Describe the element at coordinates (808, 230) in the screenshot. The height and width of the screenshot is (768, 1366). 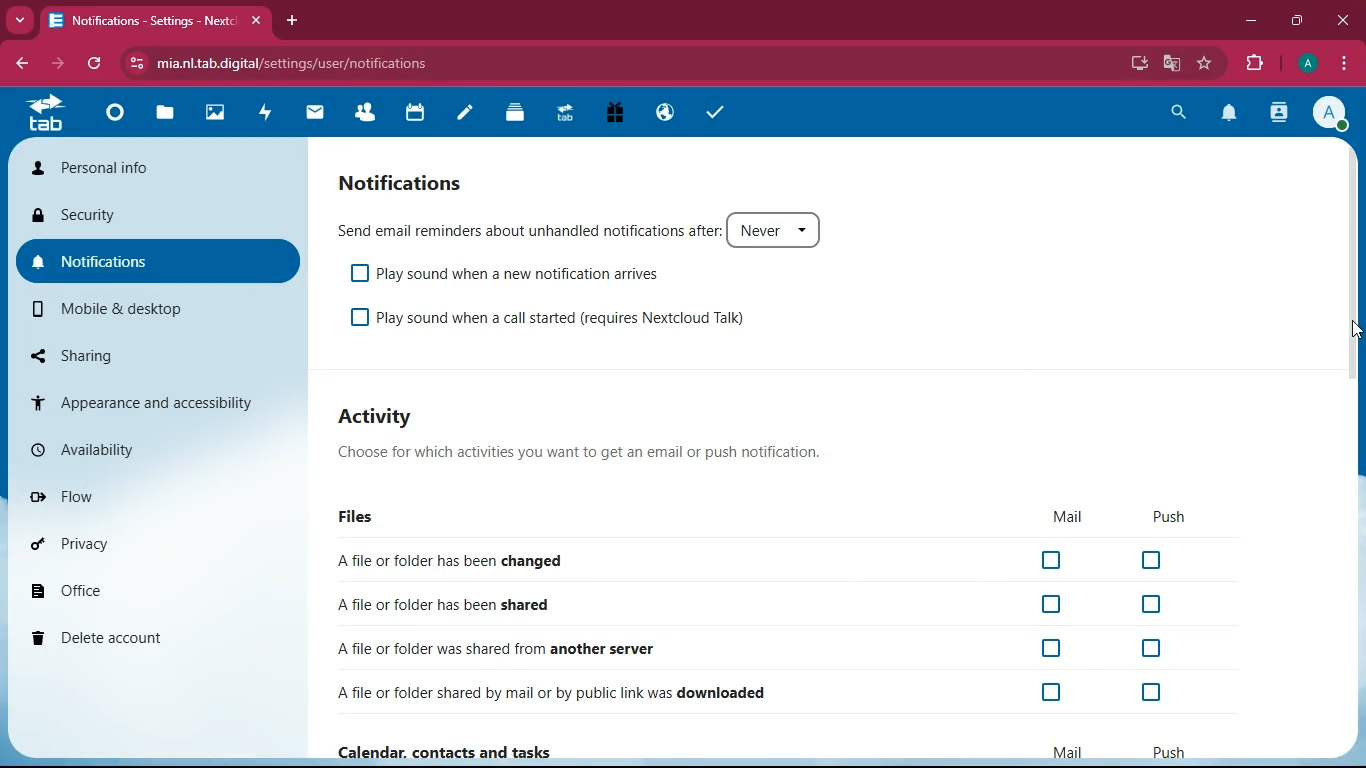
I see `drop down` at that location.